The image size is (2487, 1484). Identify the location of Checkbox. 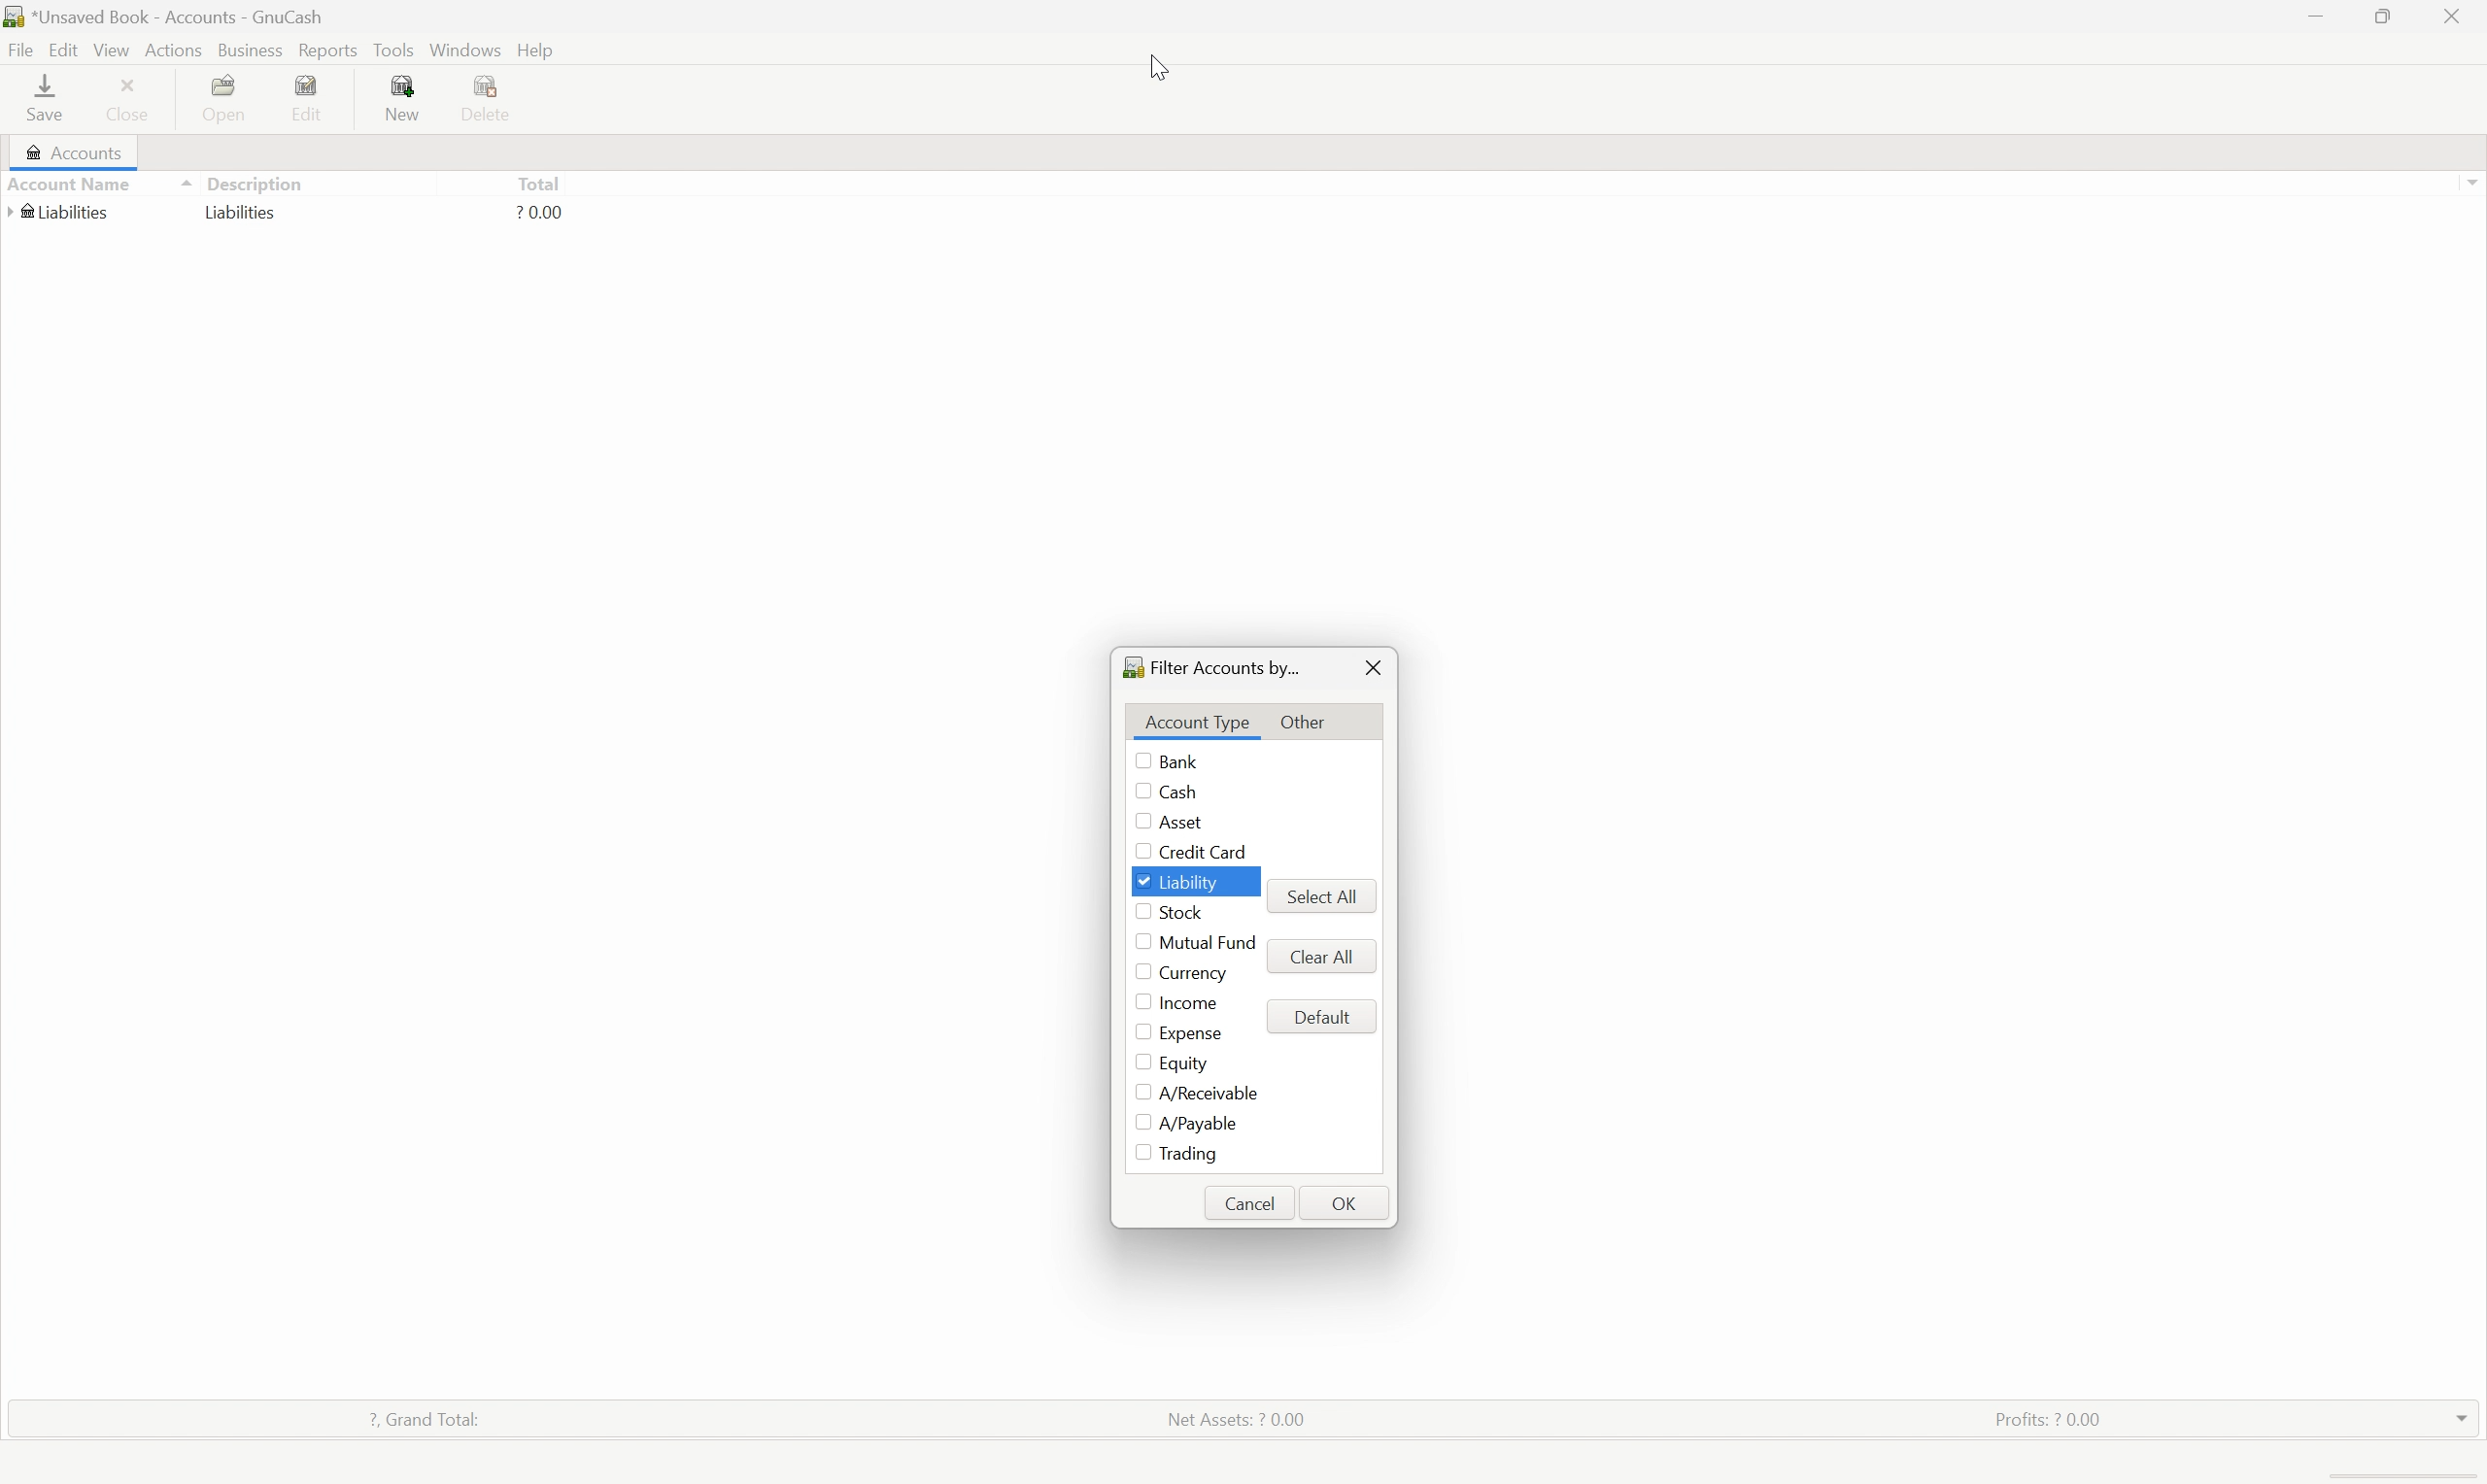
(1136, 1121).